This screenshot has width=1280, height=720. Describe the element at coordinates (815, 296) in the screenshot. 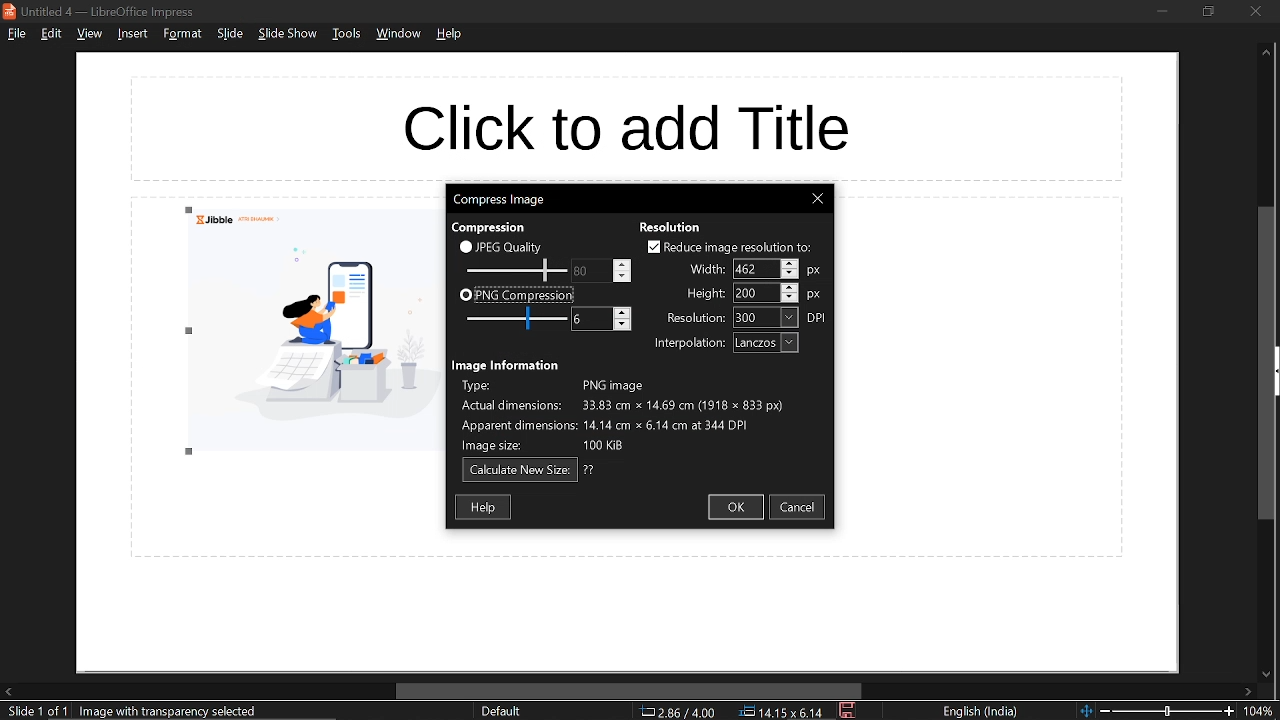

I see `height unit: px` at that location.